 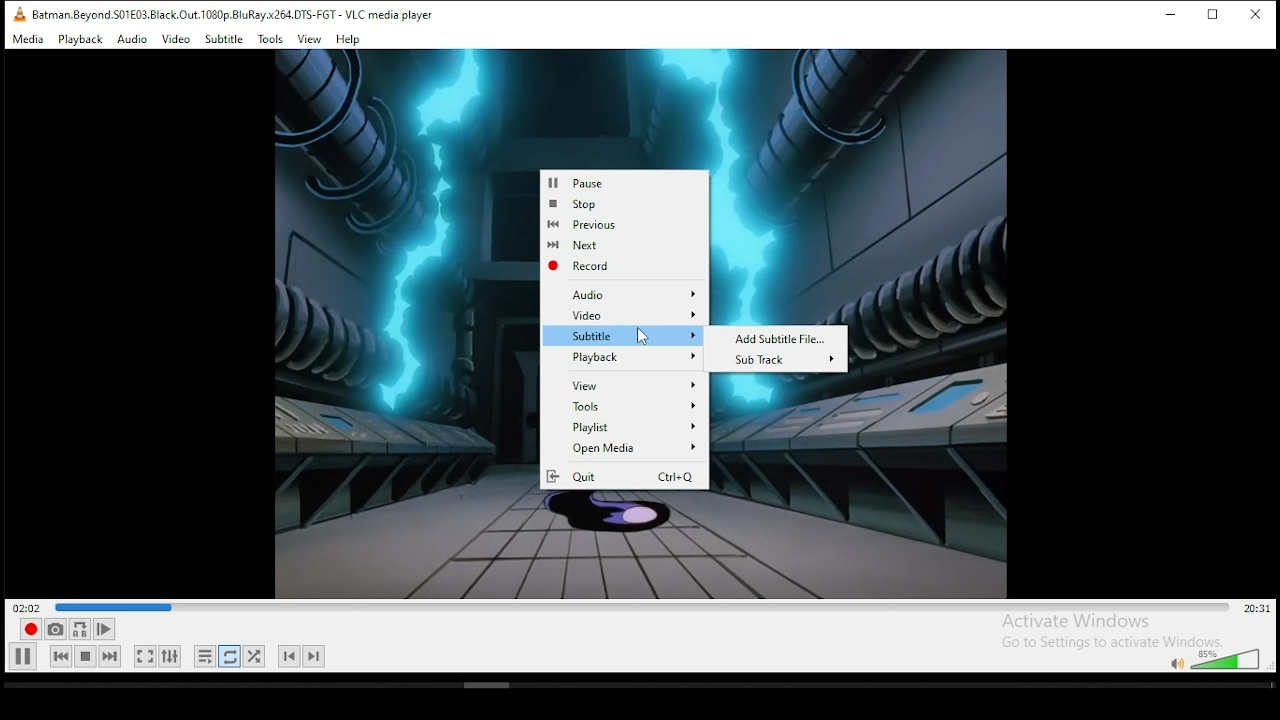 What do you see at coordinates (224, 39) in the screenshot?
I see `subtitle` at bounding box center [224, 39].